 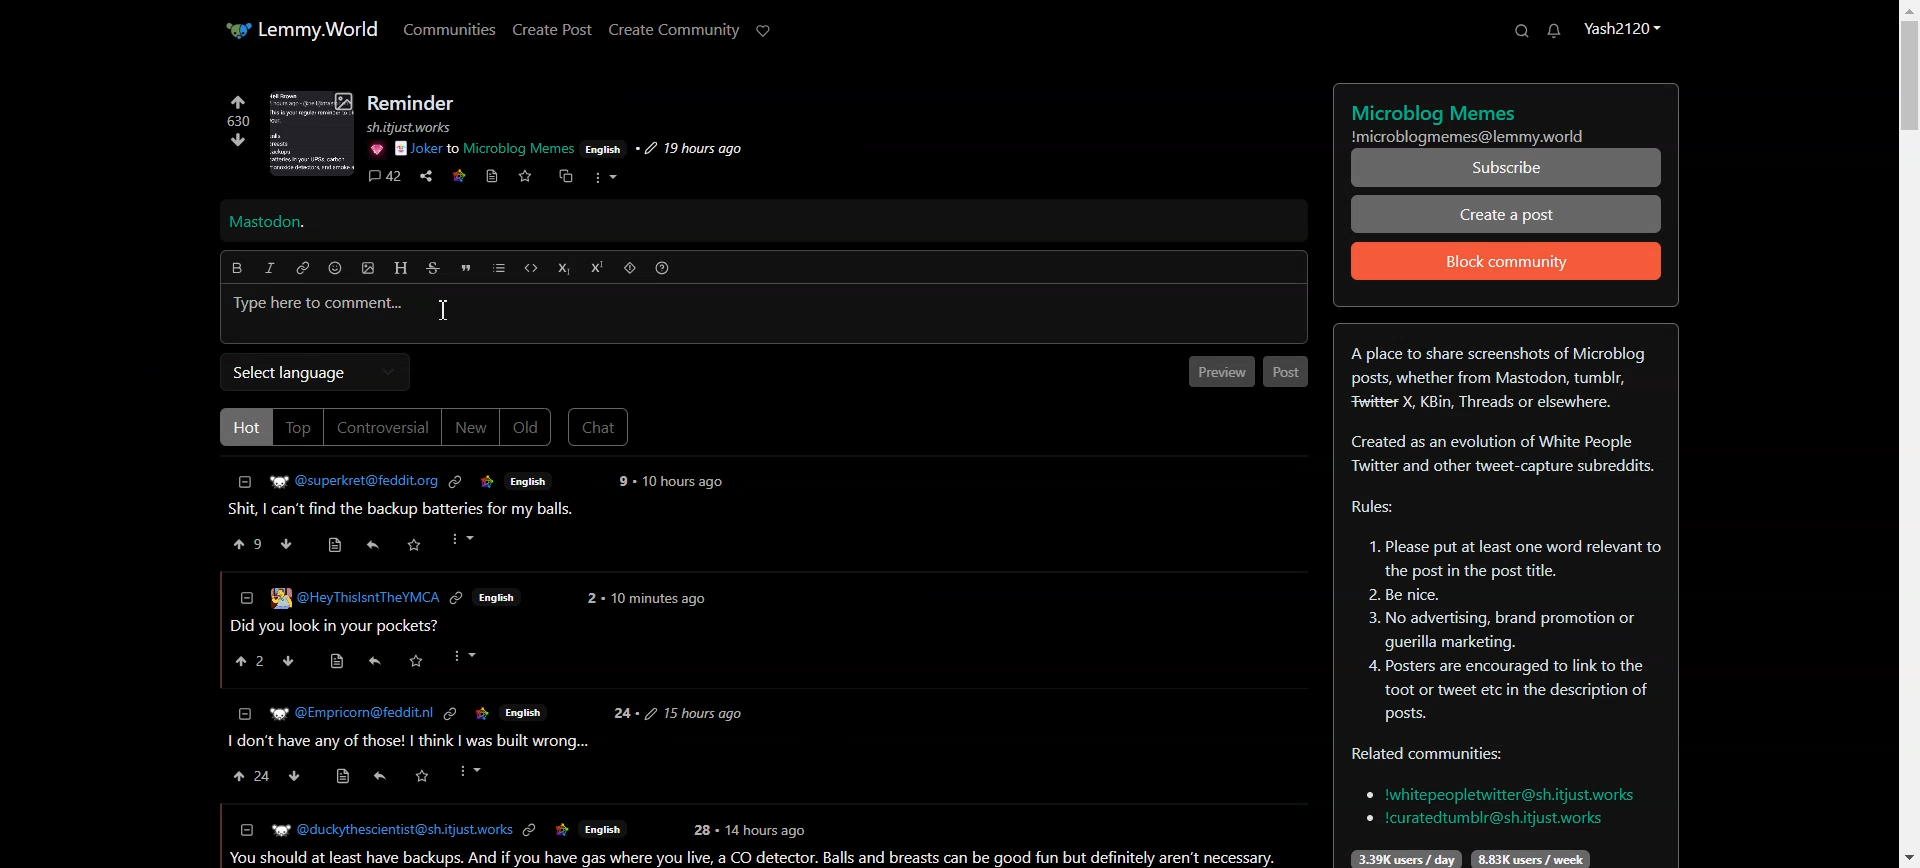 What do you see at coordinates (551, 29) in the screenshot?
I see `Create Post` at bounding box center [551, 29].